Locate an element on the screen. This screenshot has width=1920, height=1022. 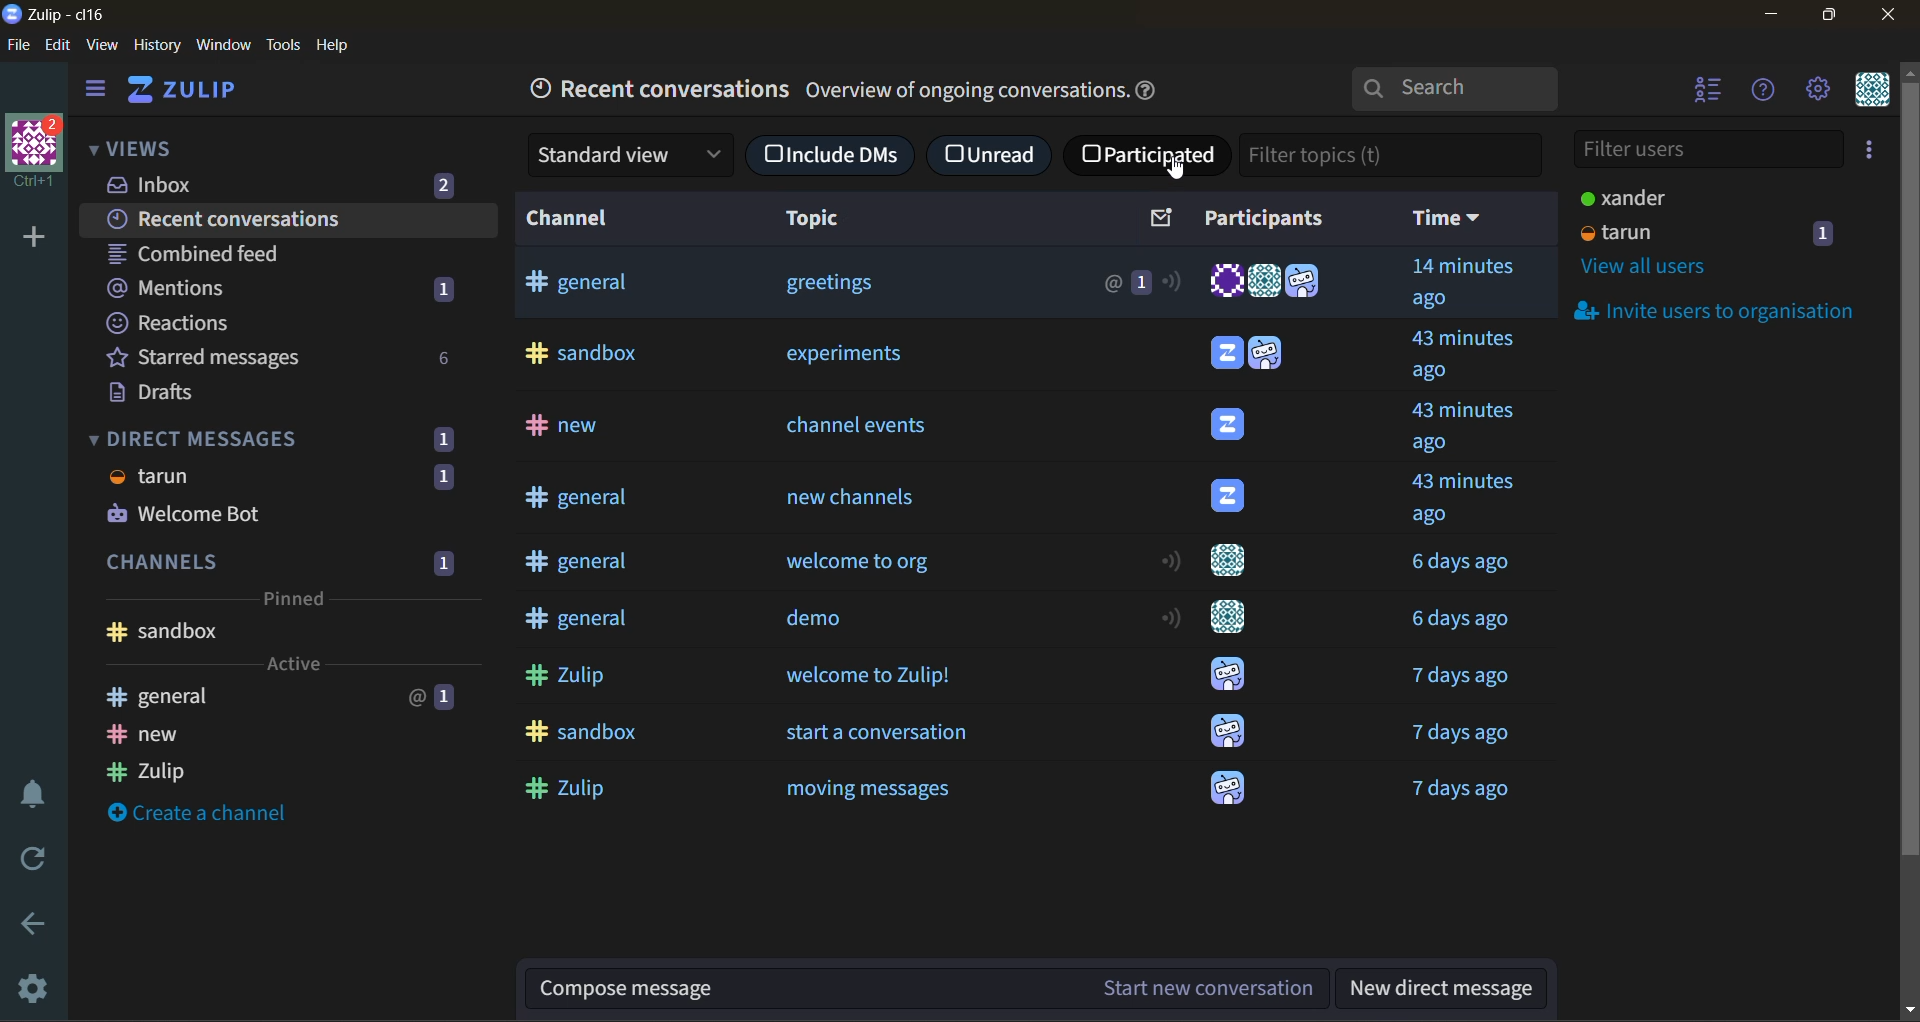
app name and organisation name is located at coordinates (56, 13).